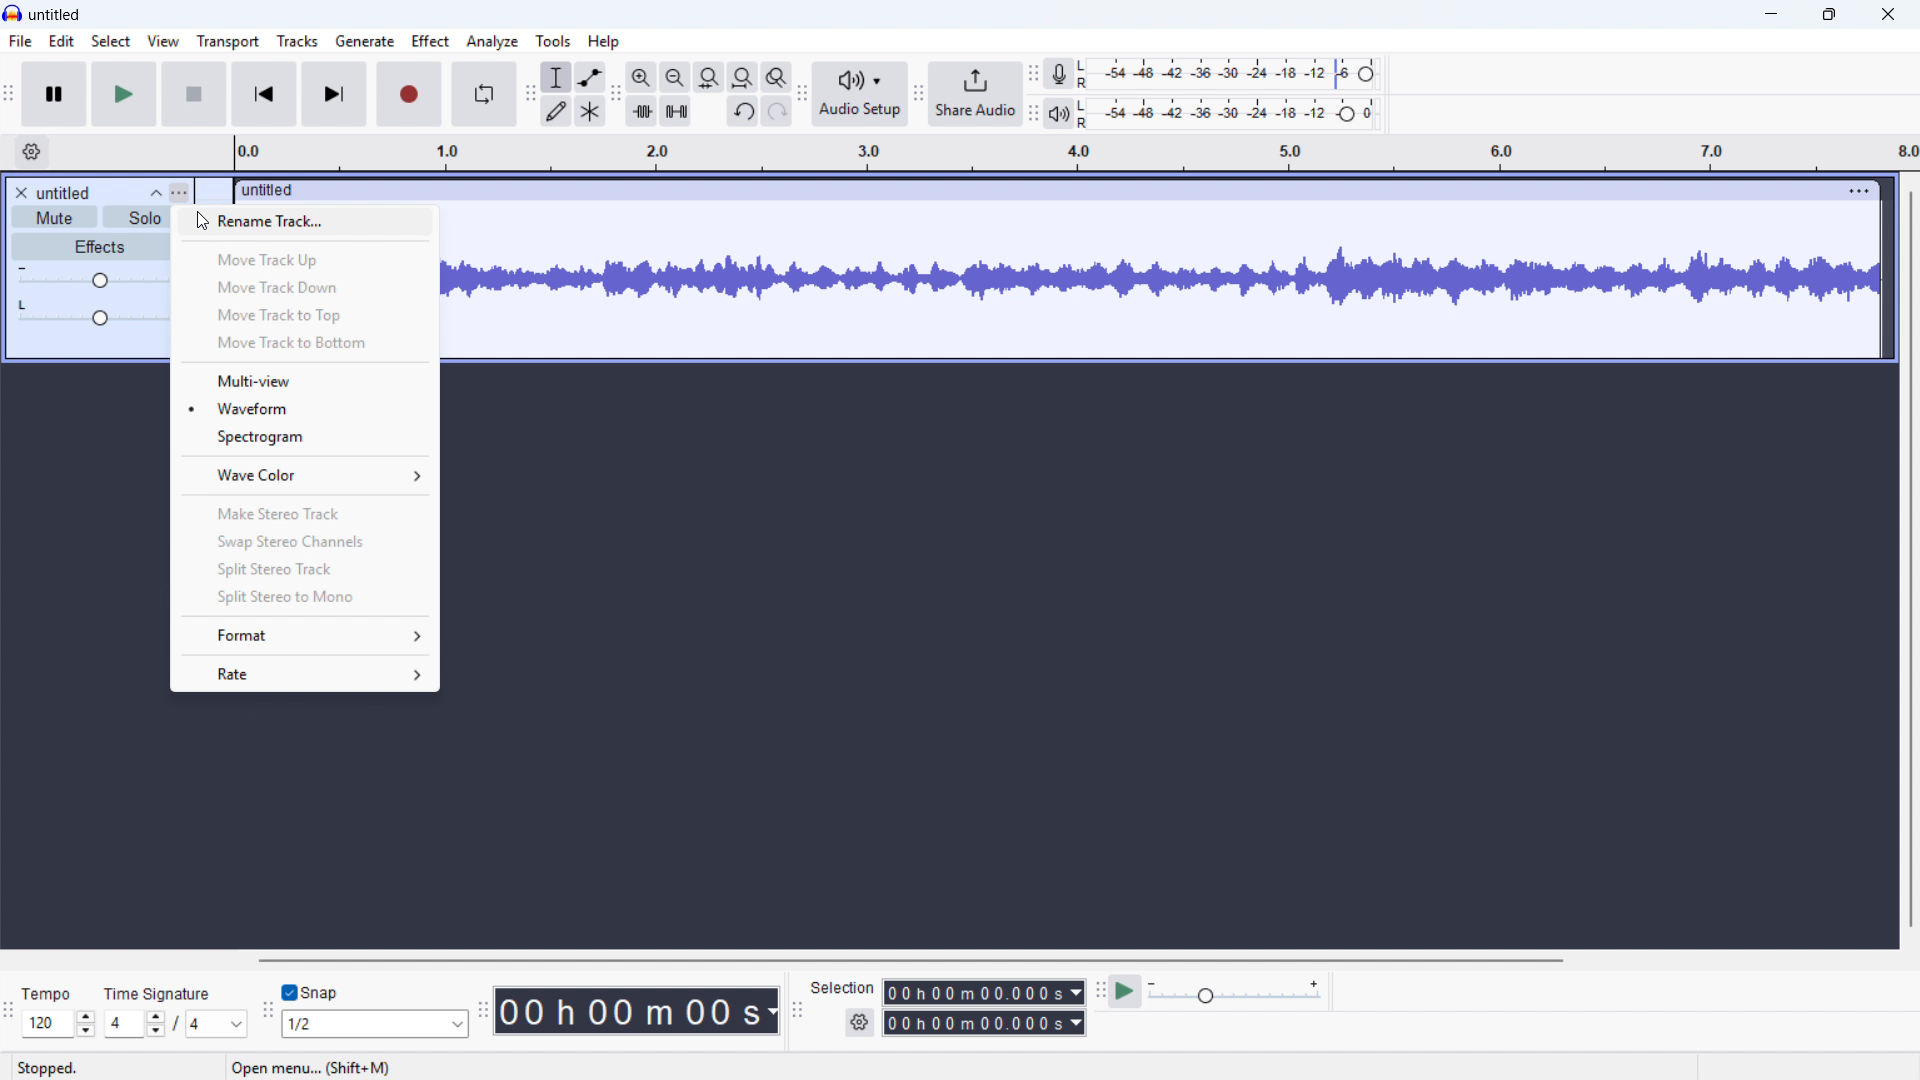  Describe the element at coordinates (21, 192) in the screenshot. I see `Remove track ` at that location.